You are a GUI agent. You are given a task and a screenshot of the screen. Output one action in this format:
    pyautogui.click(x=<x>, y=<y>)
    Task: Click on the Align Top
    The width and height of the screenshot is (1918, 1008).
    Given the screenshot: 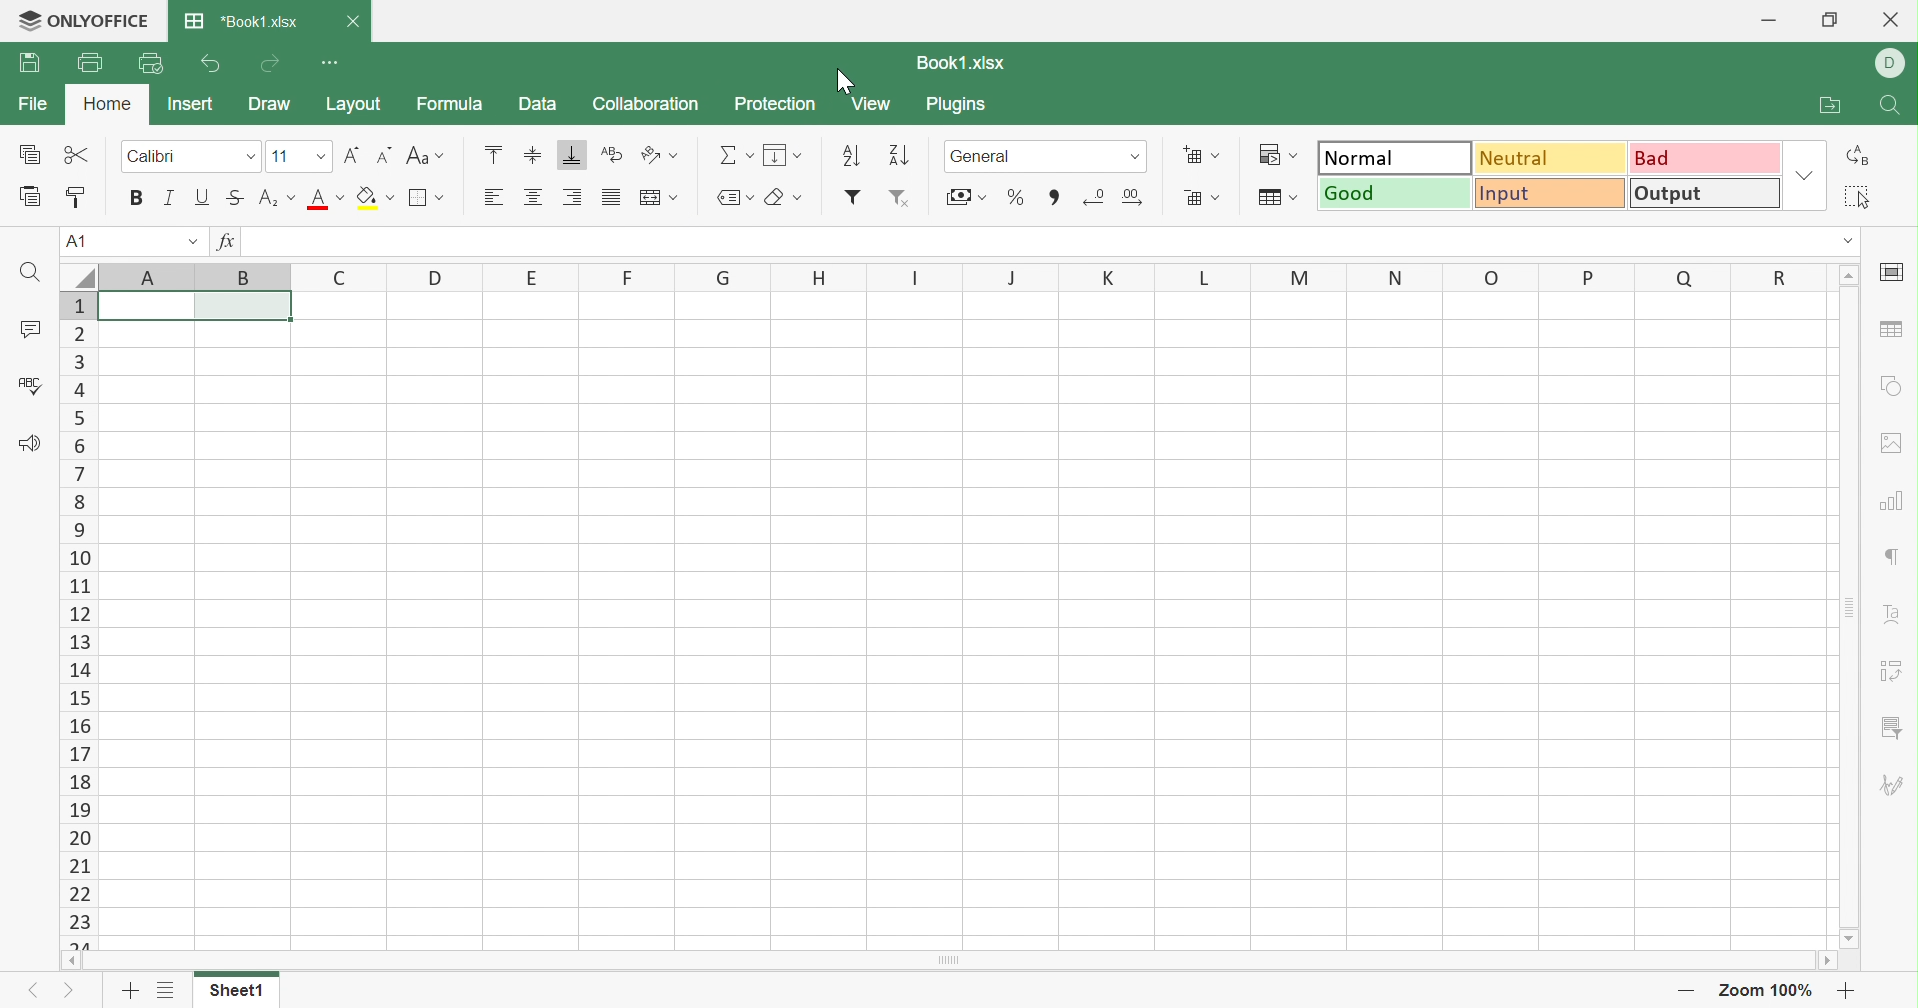 What is the action you would take?
    pyautogui.click(x=489, y=153)
    